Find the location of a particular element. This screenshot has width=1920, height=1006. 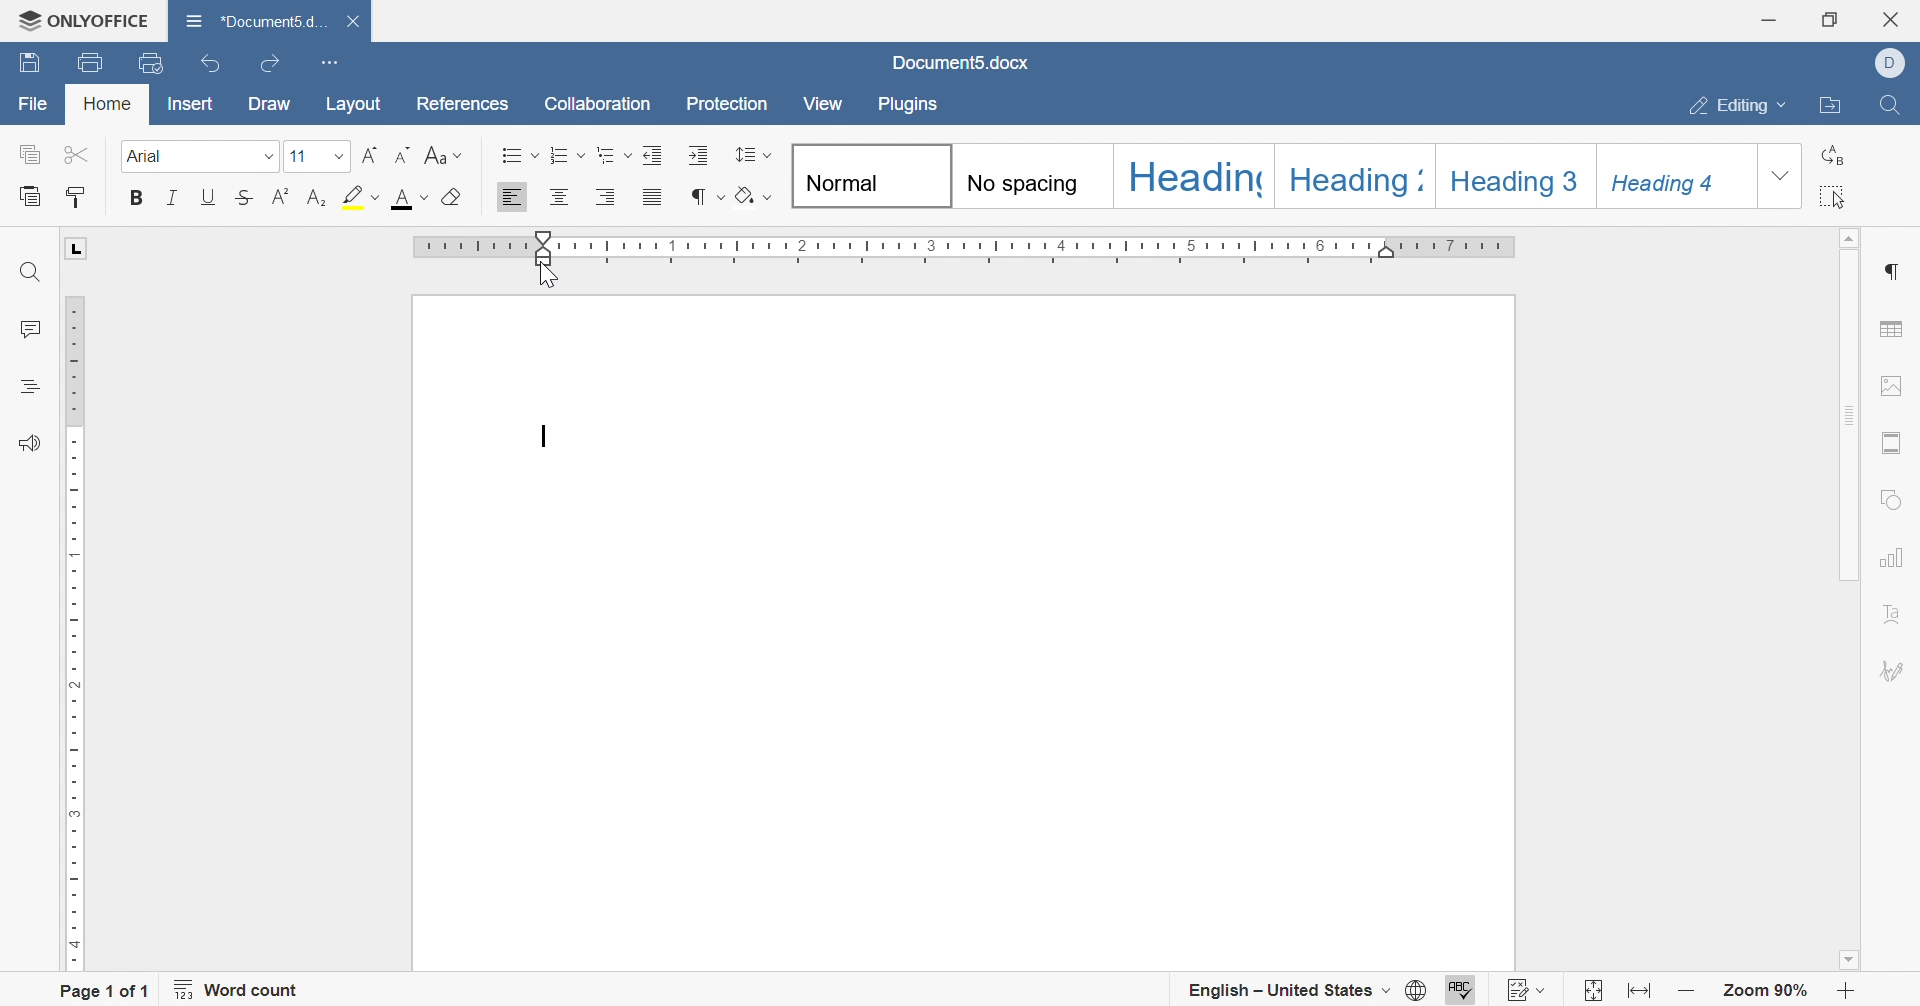

scroll down is located at coordinates (1846, 960).